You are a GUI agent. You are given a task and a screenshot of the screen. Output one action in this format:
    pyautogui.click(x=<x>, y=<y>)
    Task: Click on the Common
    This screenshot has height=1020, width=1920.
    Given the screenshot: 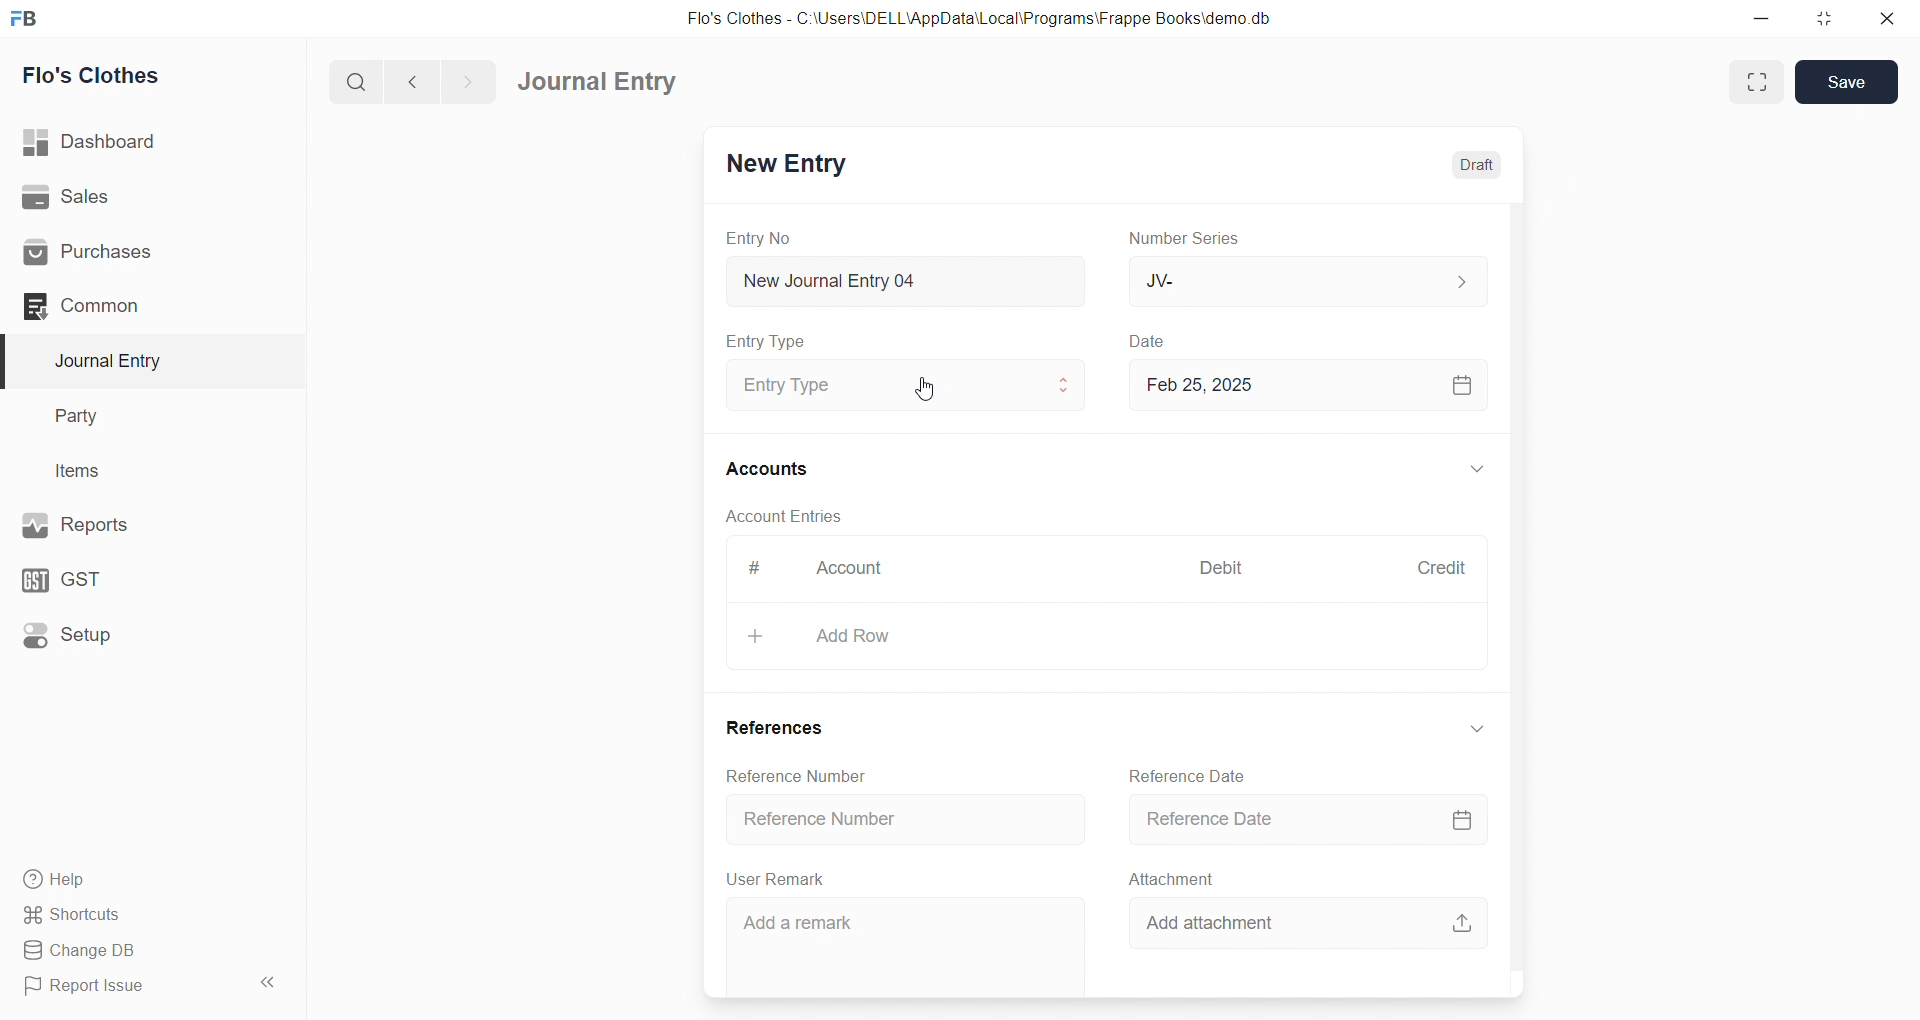 What is the action you would take?
    pyautogui.click(x=134, y=305)
    